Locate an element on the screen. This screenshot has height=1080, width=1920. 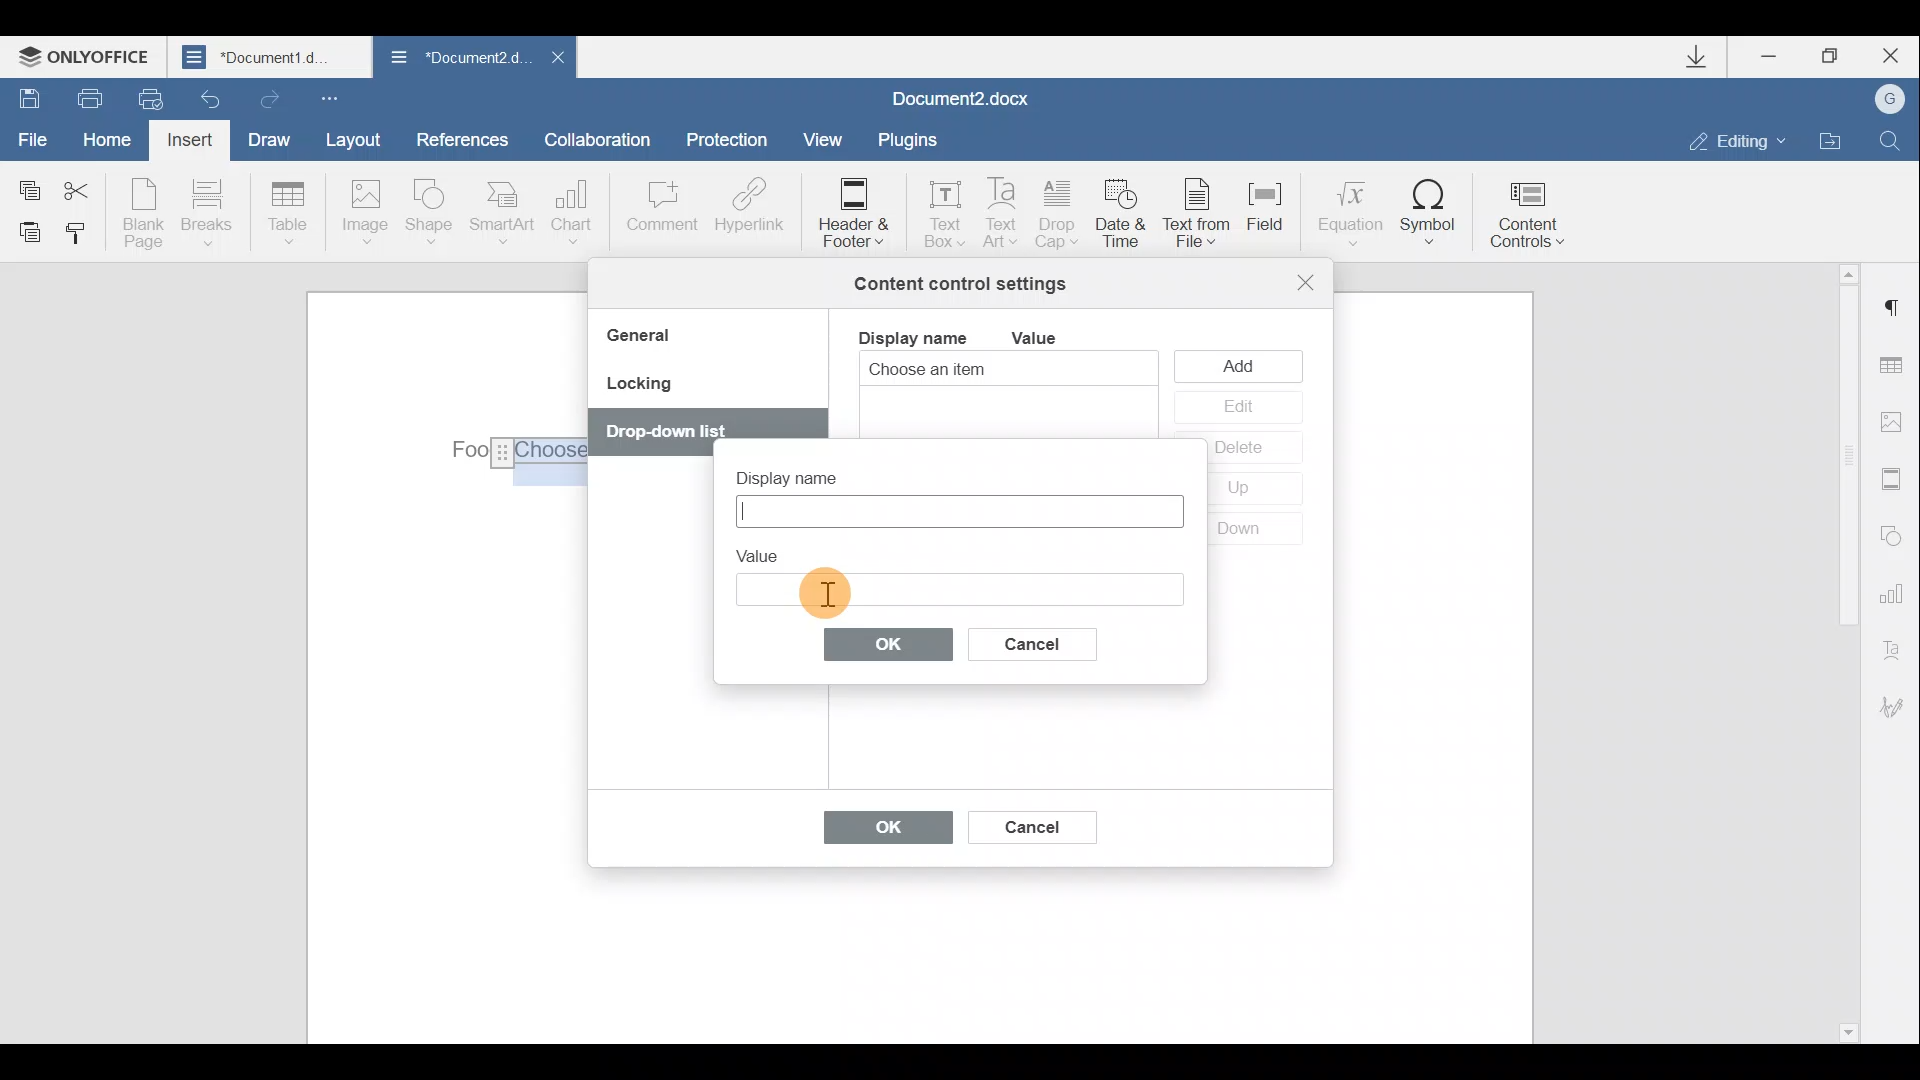
 is located at coordinates (510, 451).